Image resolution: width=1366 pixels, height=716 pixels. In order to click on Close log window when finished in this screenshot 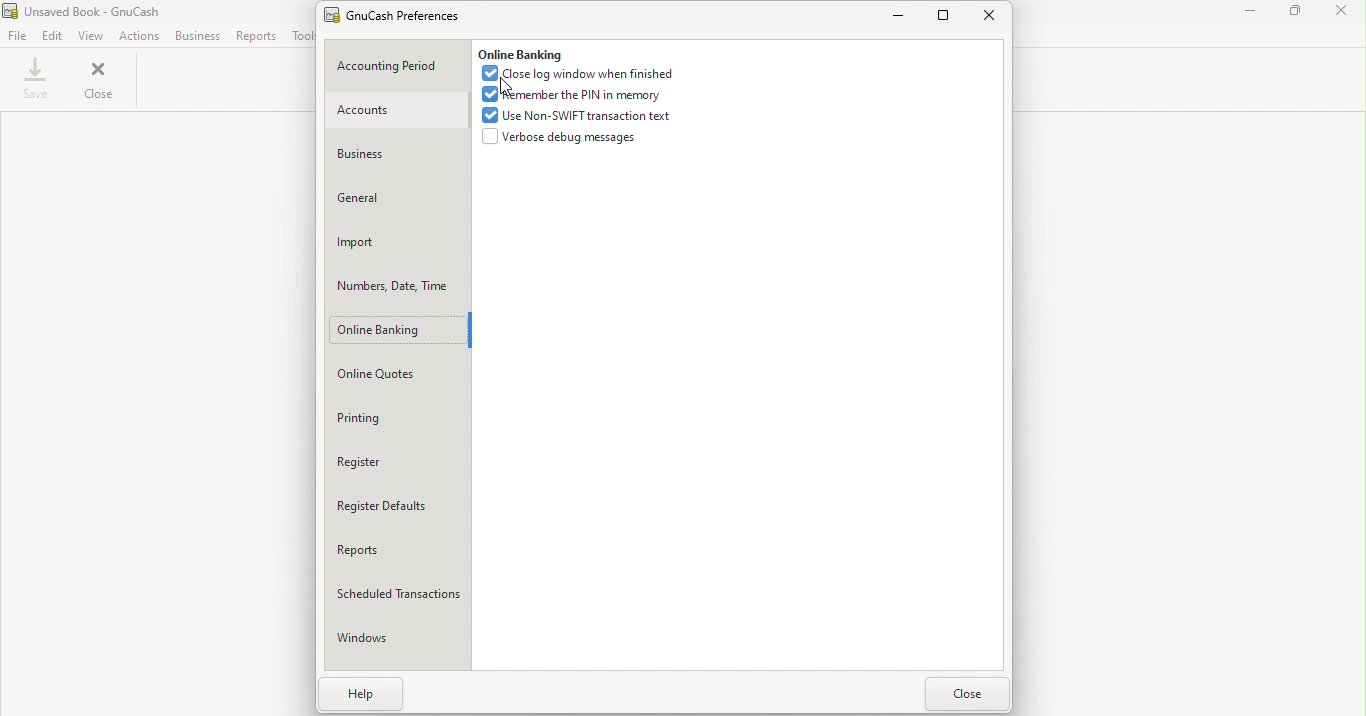, I will do `click(583, 74)`.